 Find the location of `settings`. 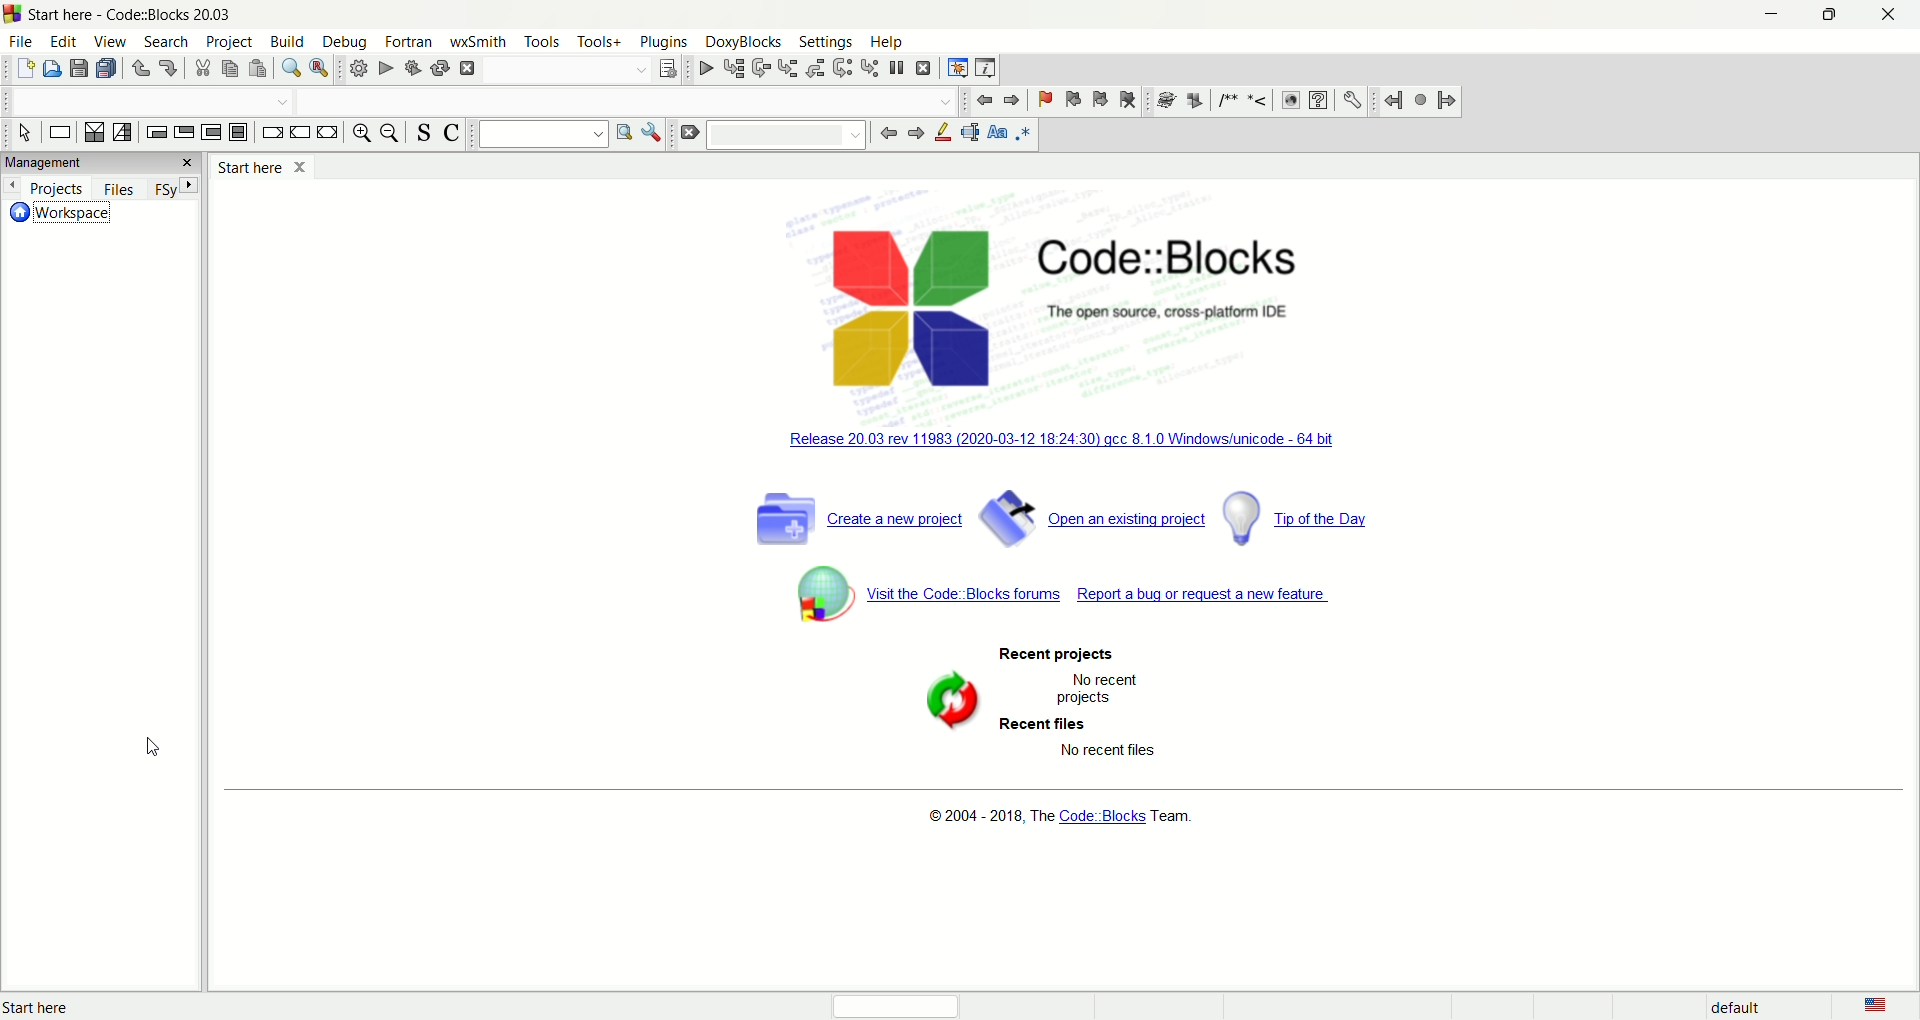

settings is located at coordinates (823, 41).